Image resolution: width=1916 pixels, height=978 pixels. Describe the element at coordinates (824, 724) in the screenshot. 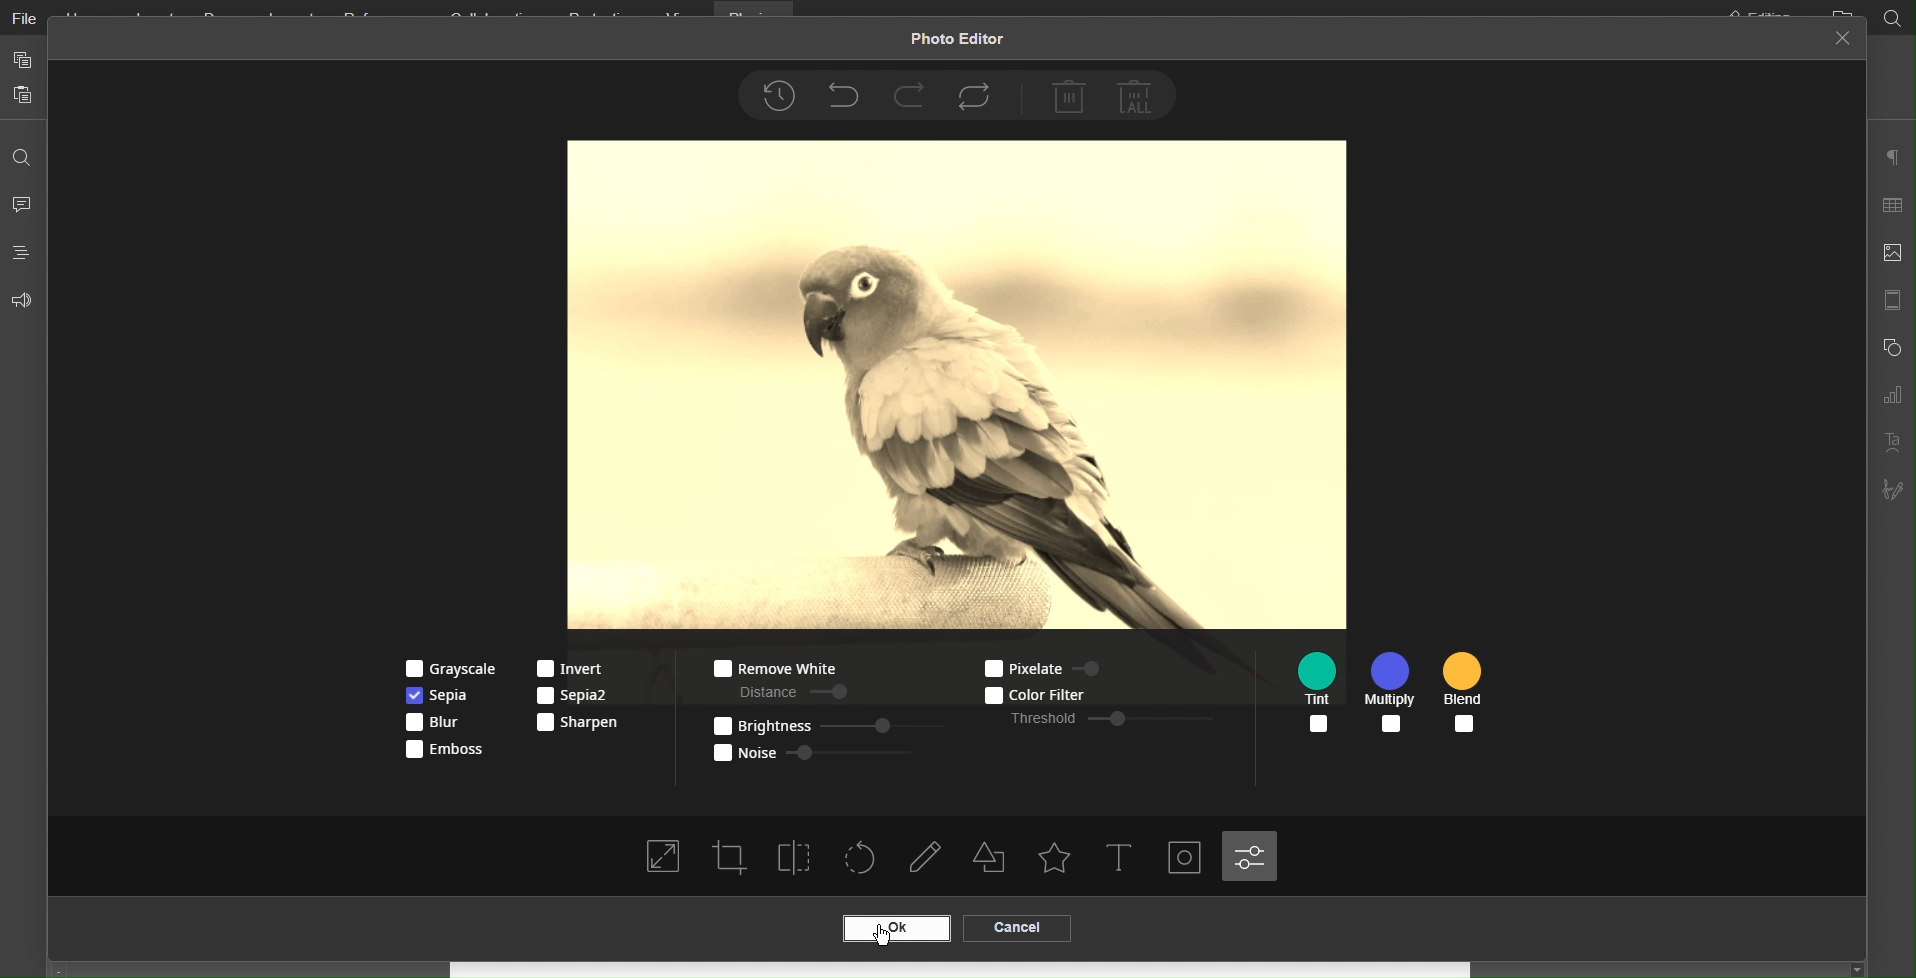

I see `Brightness` at that location.